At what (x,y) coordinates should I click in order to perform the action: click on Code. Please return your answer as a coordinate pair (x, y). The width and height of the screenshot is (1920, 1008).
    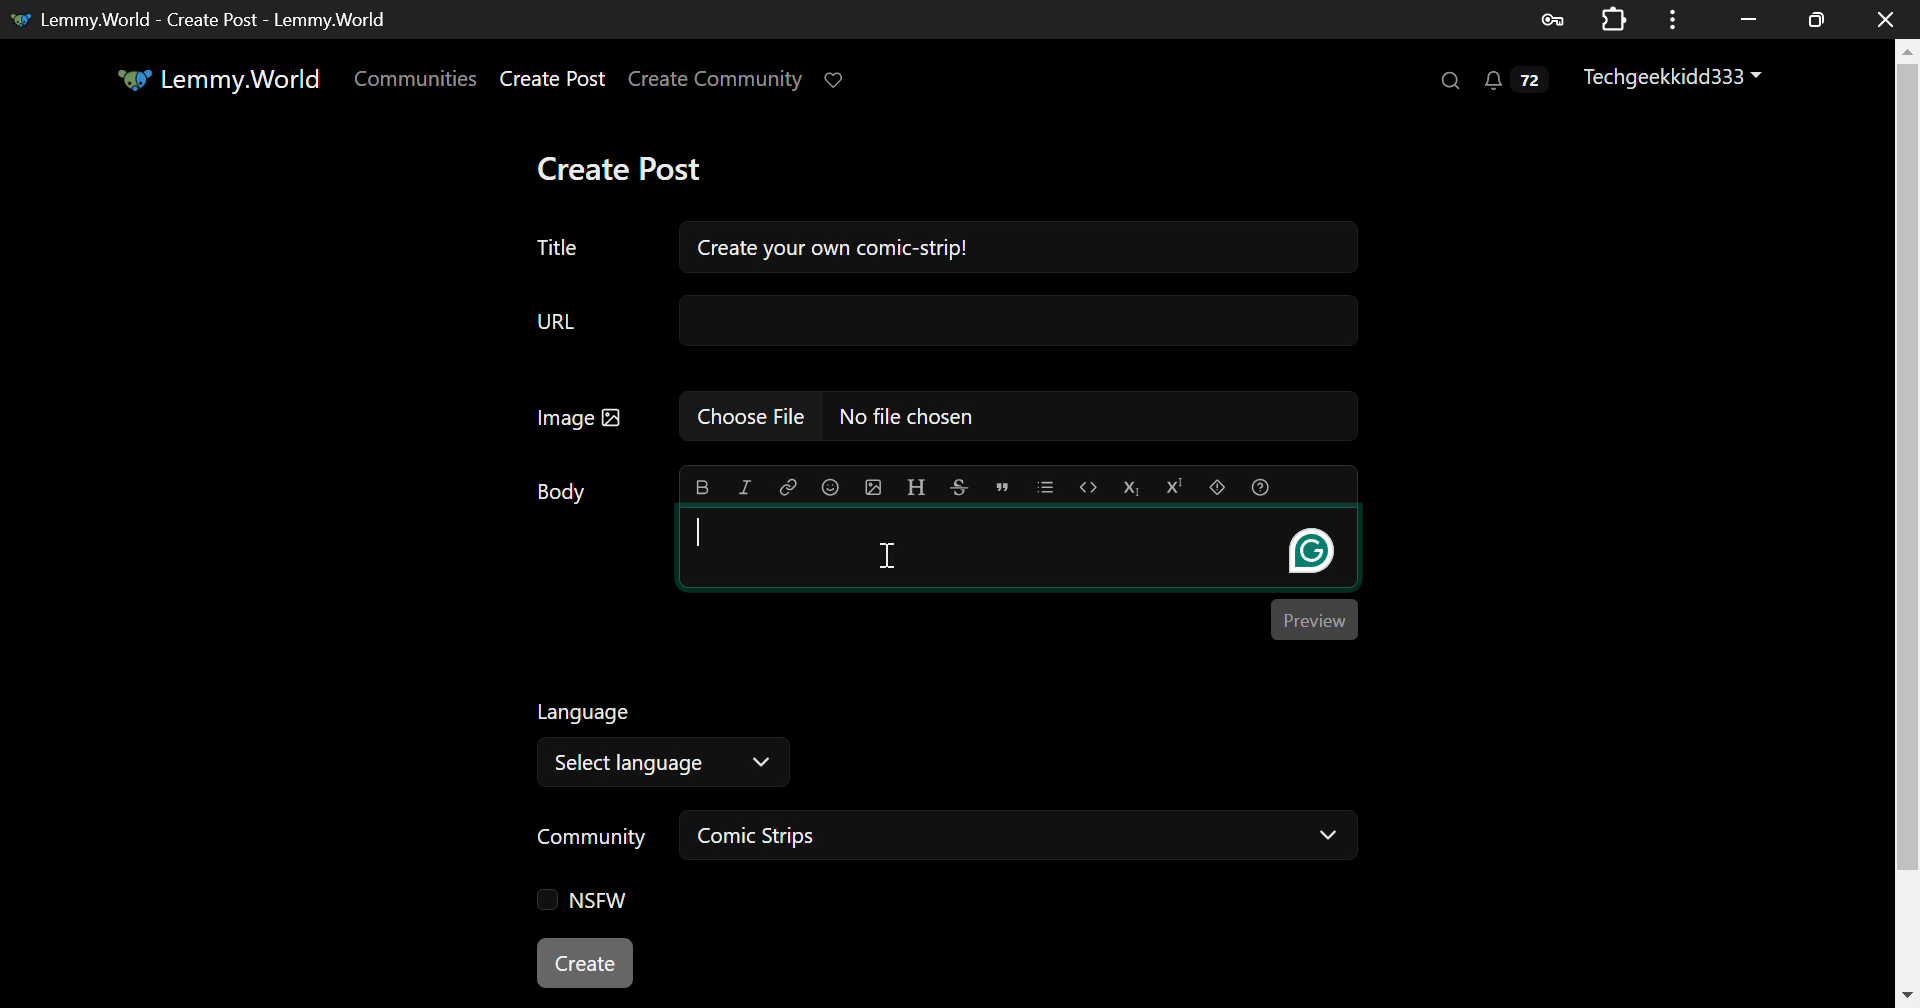
    Looking at the image, I should click on (1090, 489).